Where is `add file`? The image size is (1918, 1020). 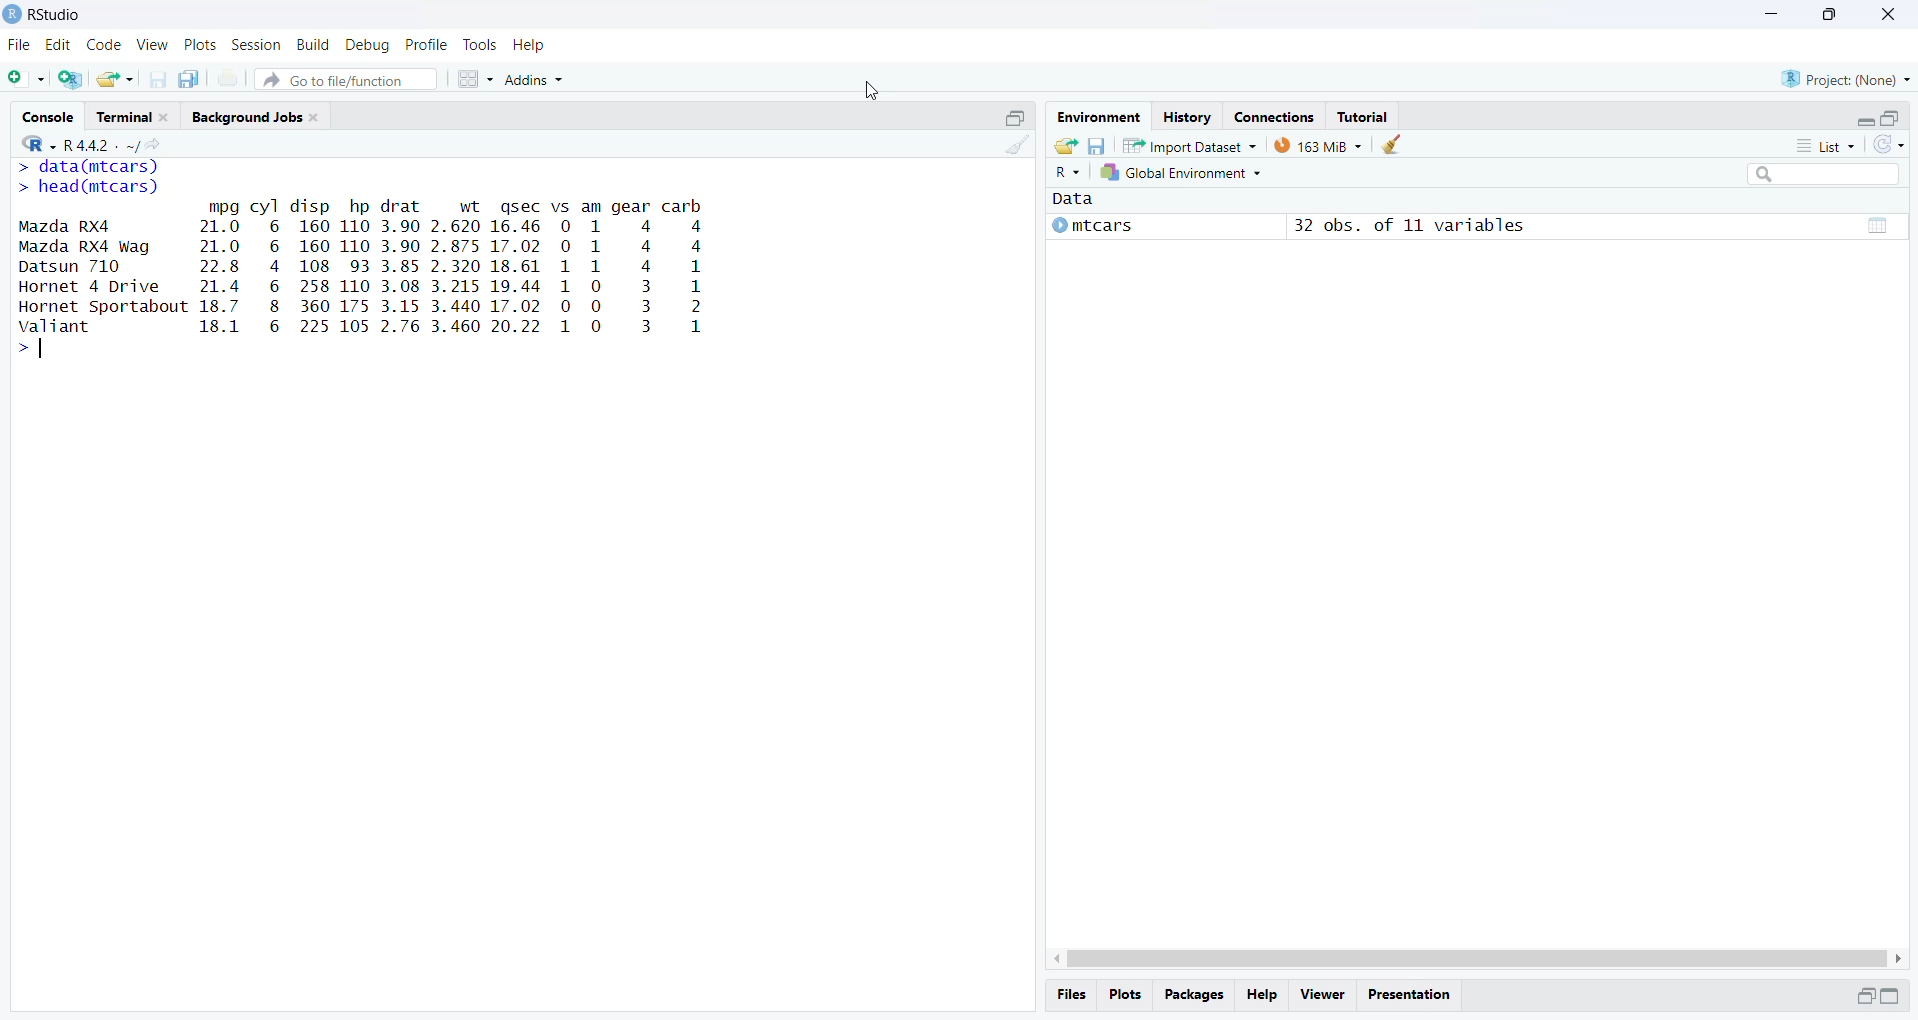
add file is located at coordinates (70, 79).